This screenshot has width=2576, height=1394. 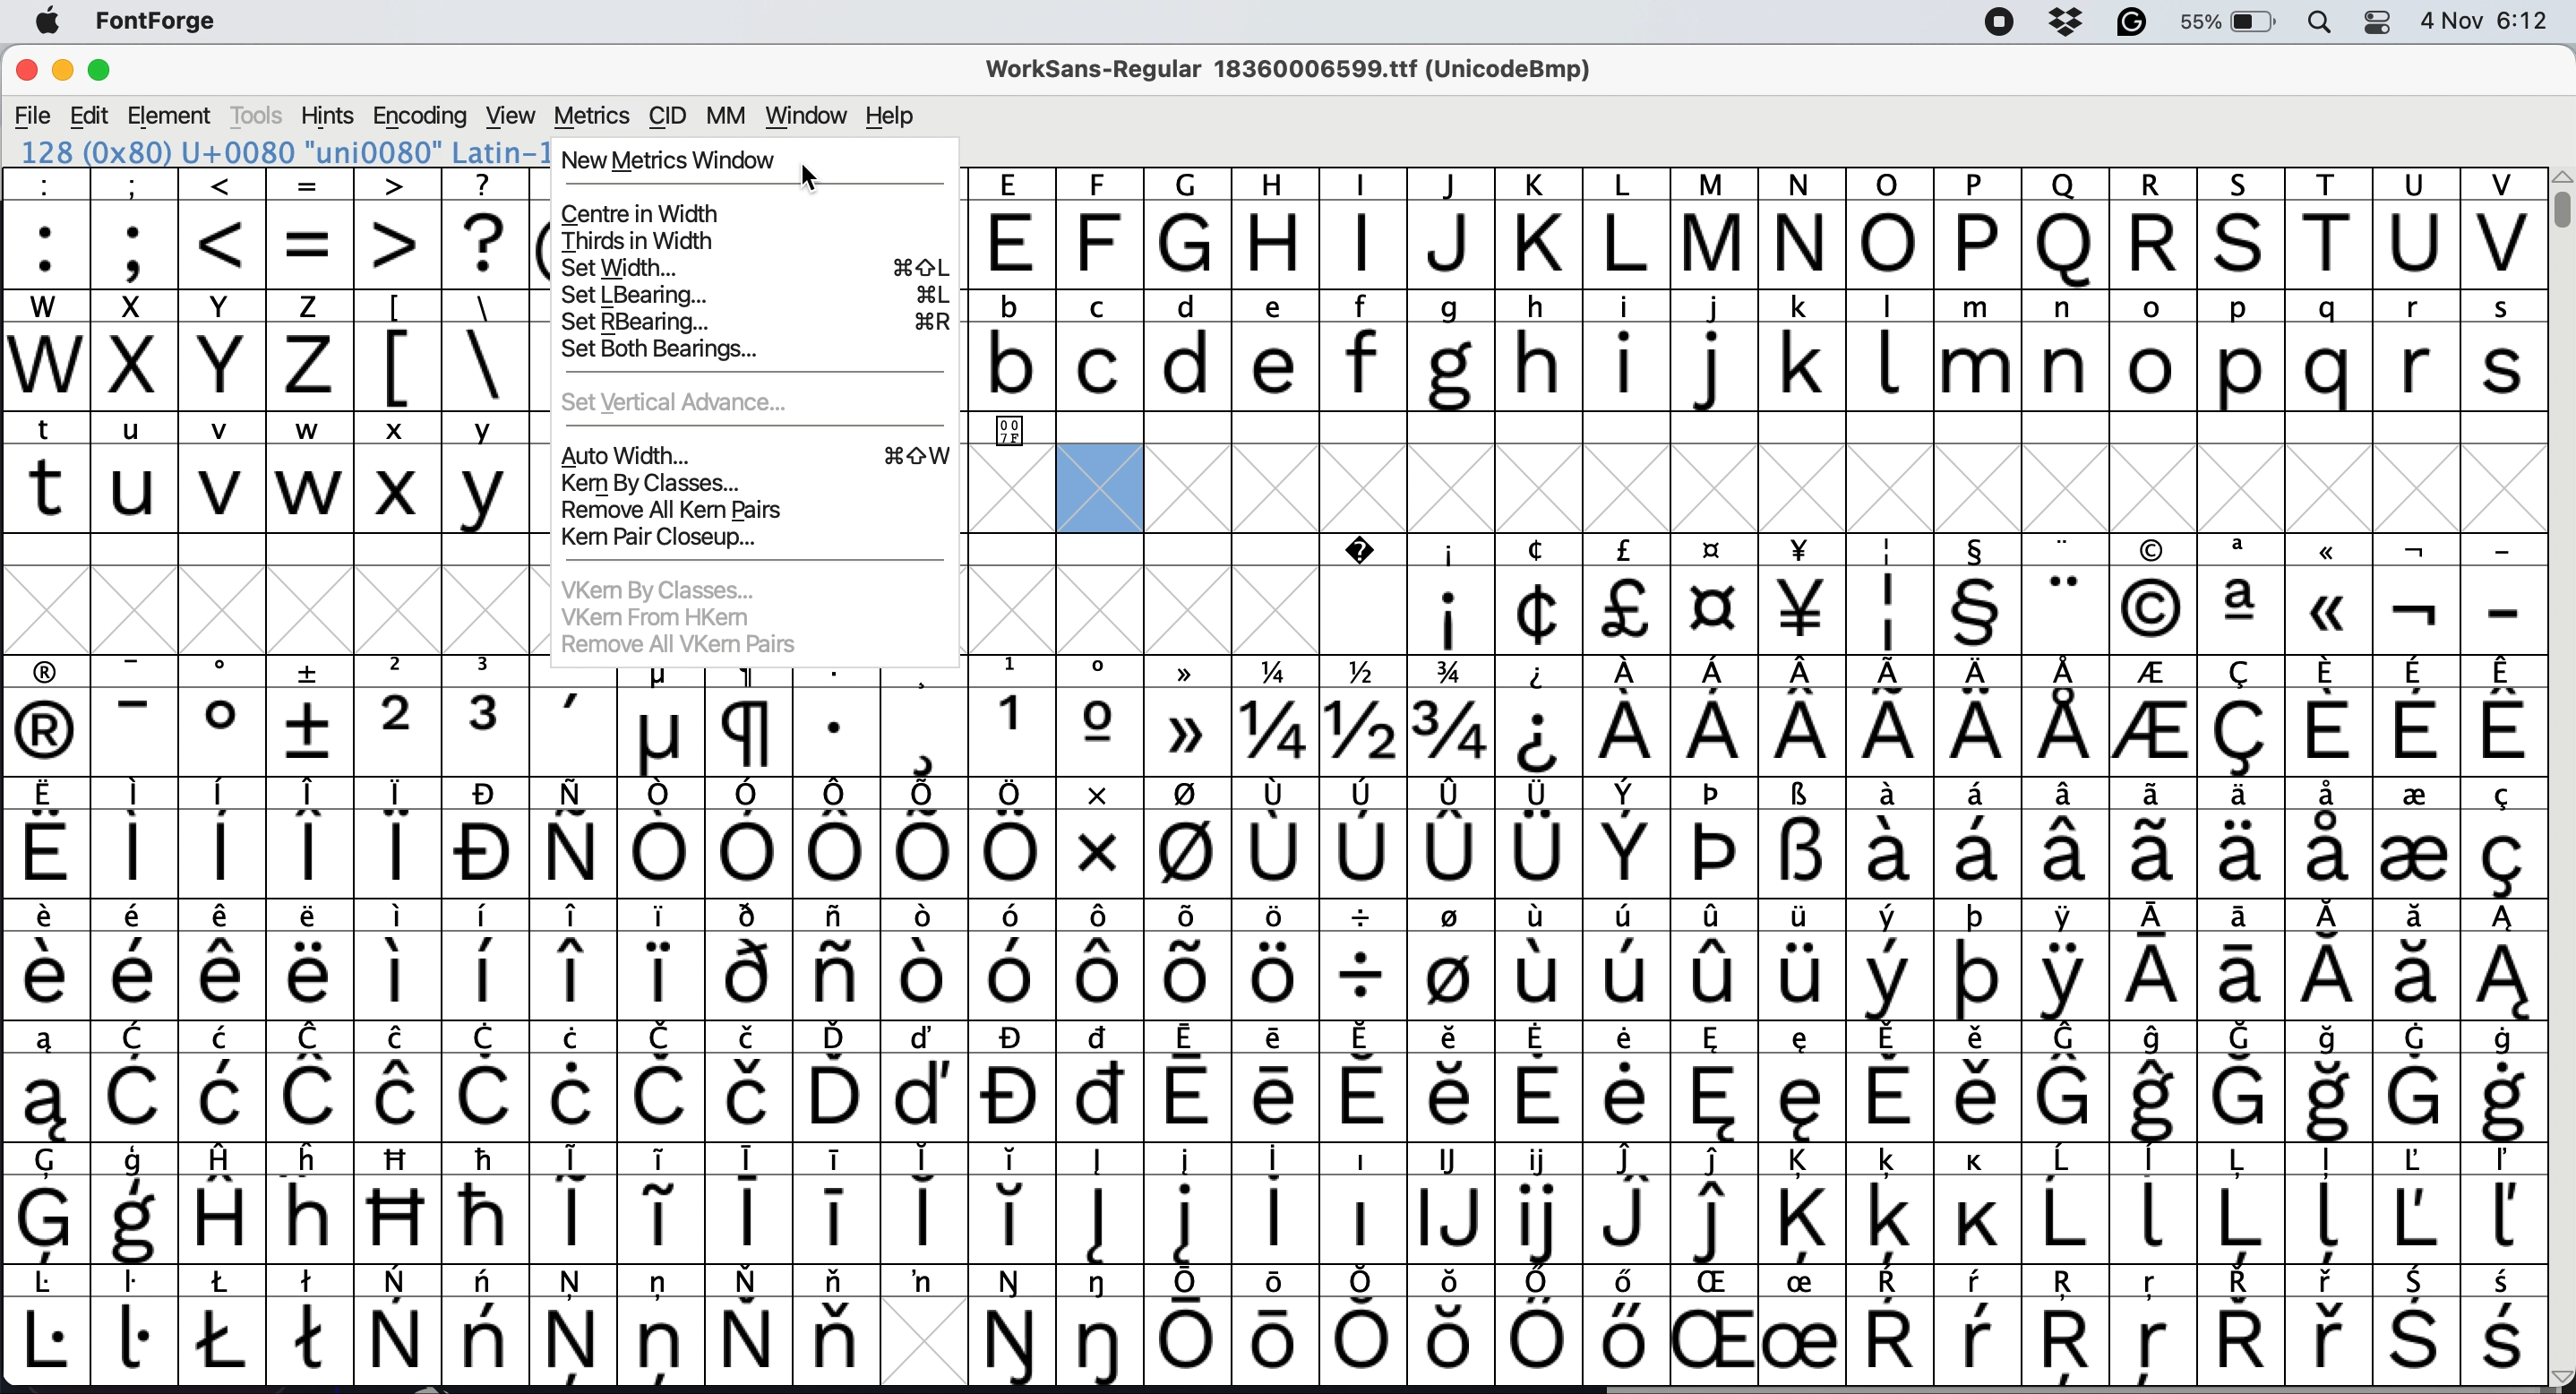 What do you see at coordinates (1274, 1039) in the screenshot?
I see `special characters` at bounding box center [1274, 1039].